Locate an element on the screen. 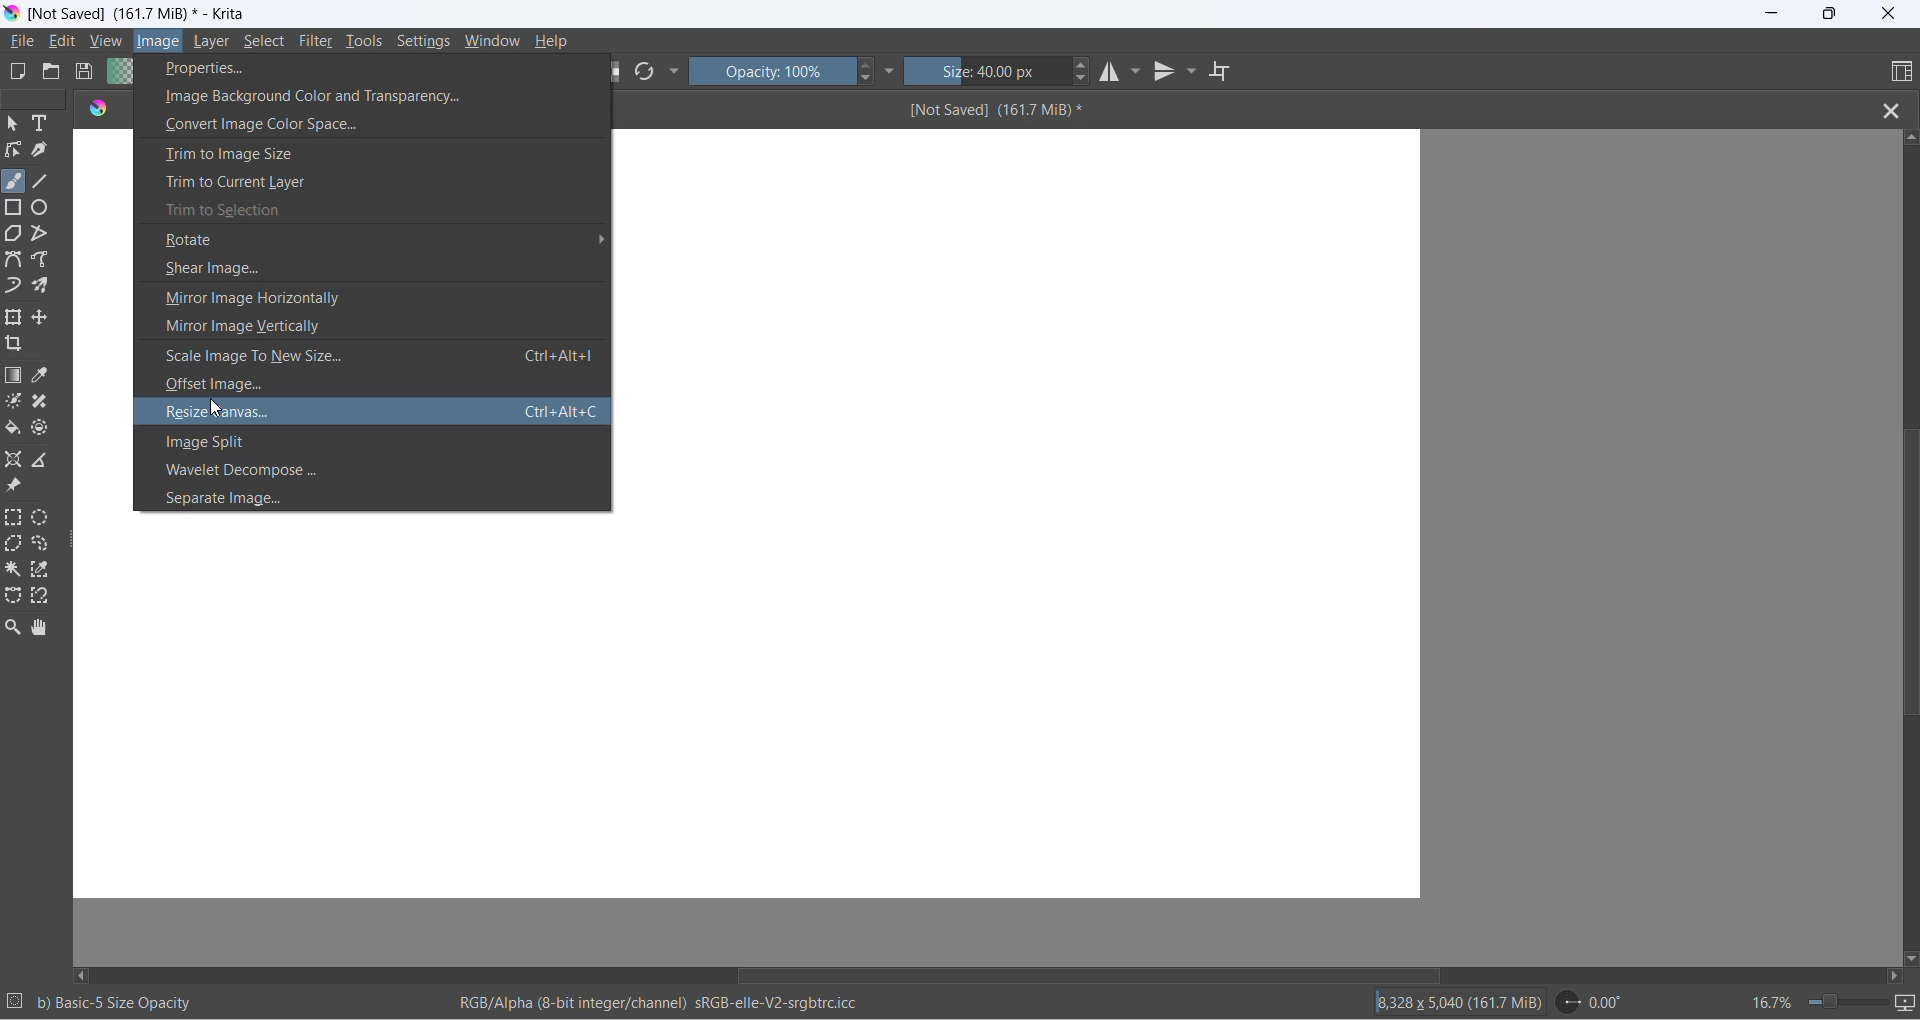  open document is located at coordinates (51, 72).